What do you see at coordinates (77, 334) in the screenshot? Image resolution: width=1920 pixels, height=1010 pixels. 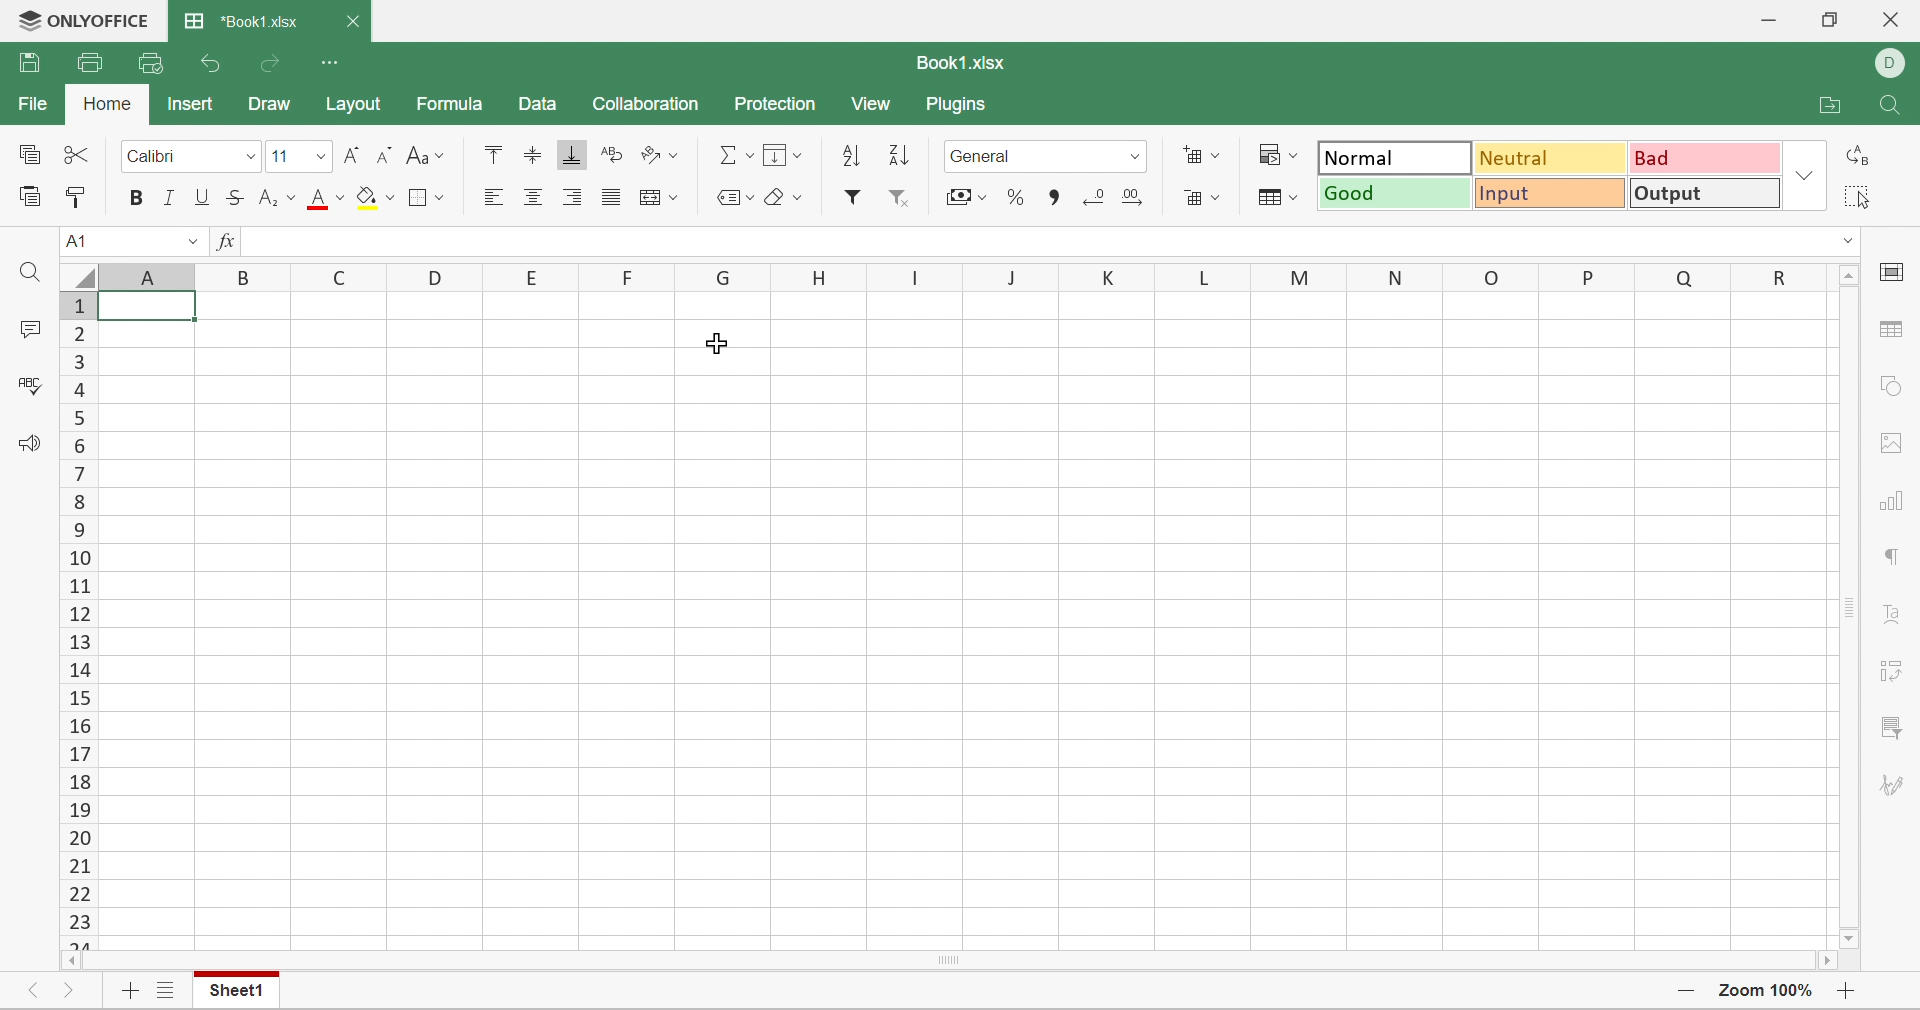 I see `2` at bounding box center [77, 334].